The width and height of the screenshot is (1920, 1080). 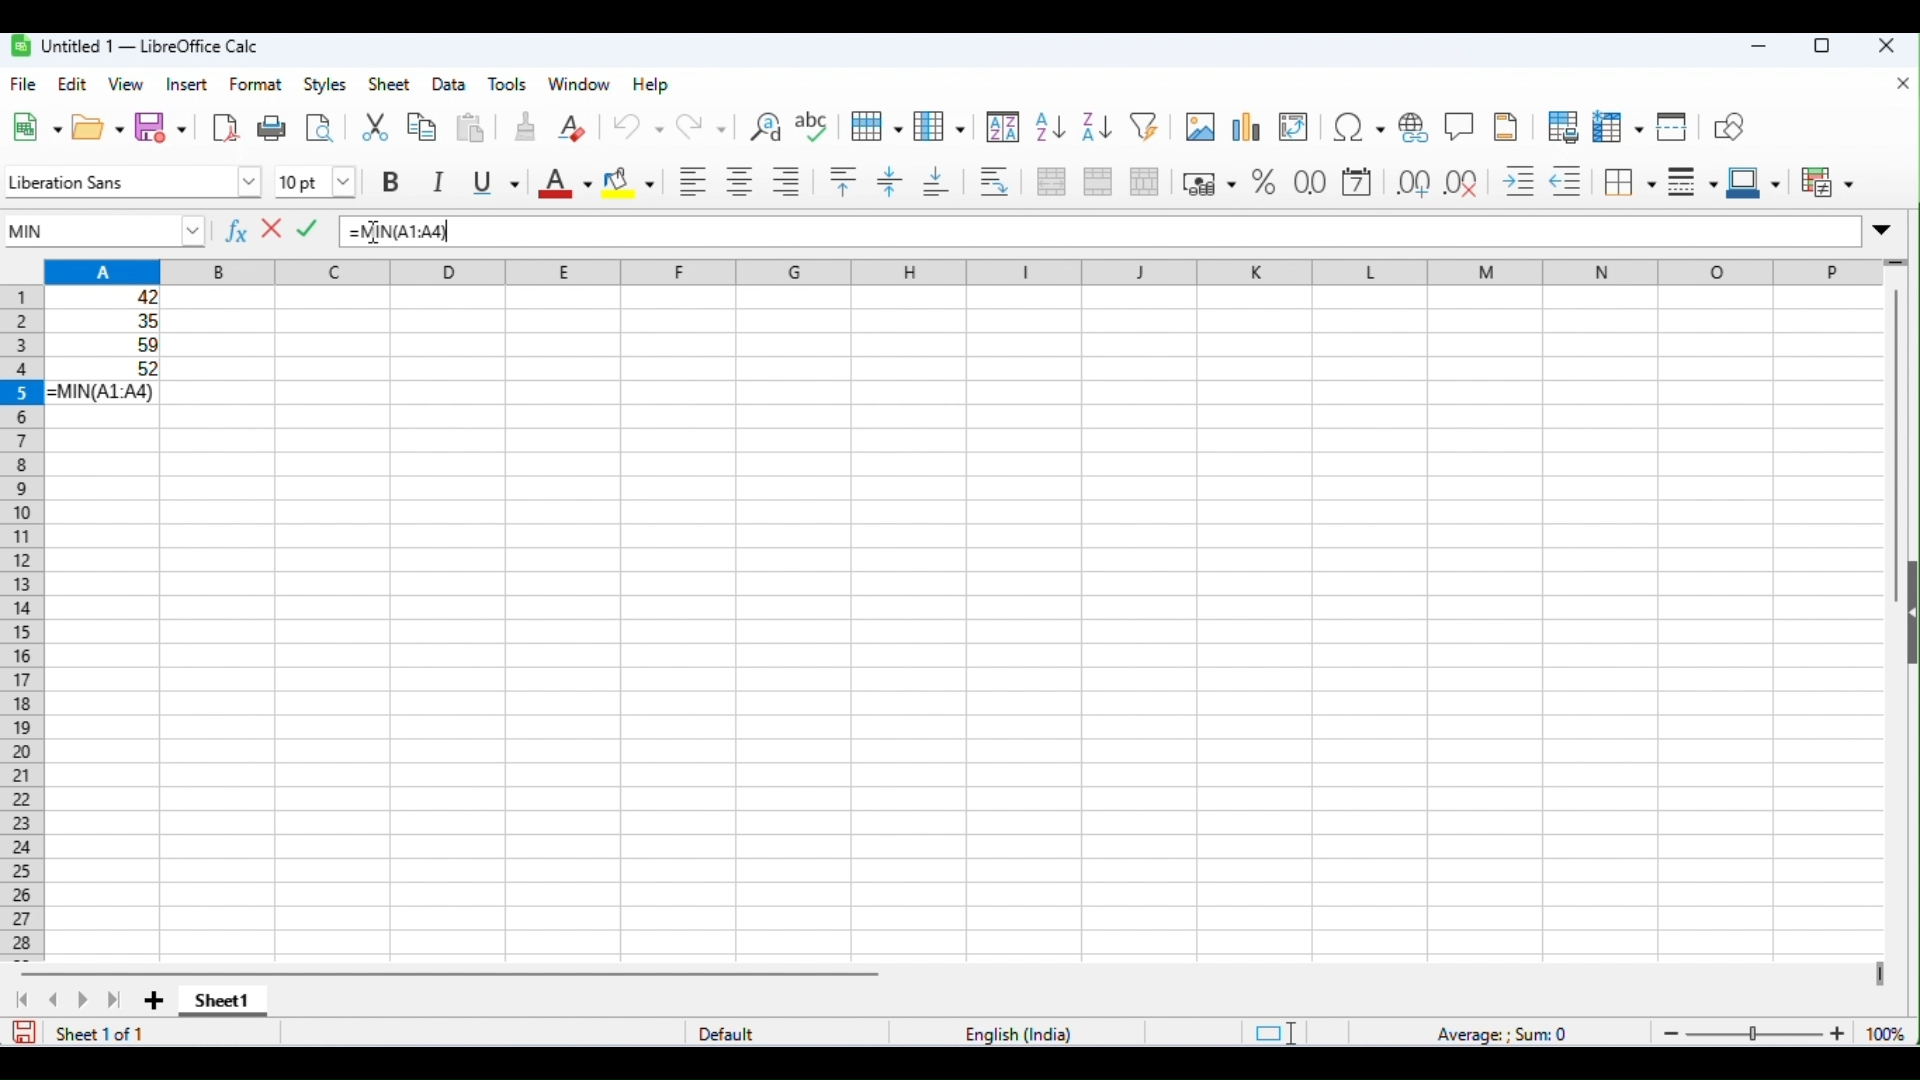 What do you see at coordinates (97, 128) in the screenshot?
I see `open` at bounding box center [97, 128].